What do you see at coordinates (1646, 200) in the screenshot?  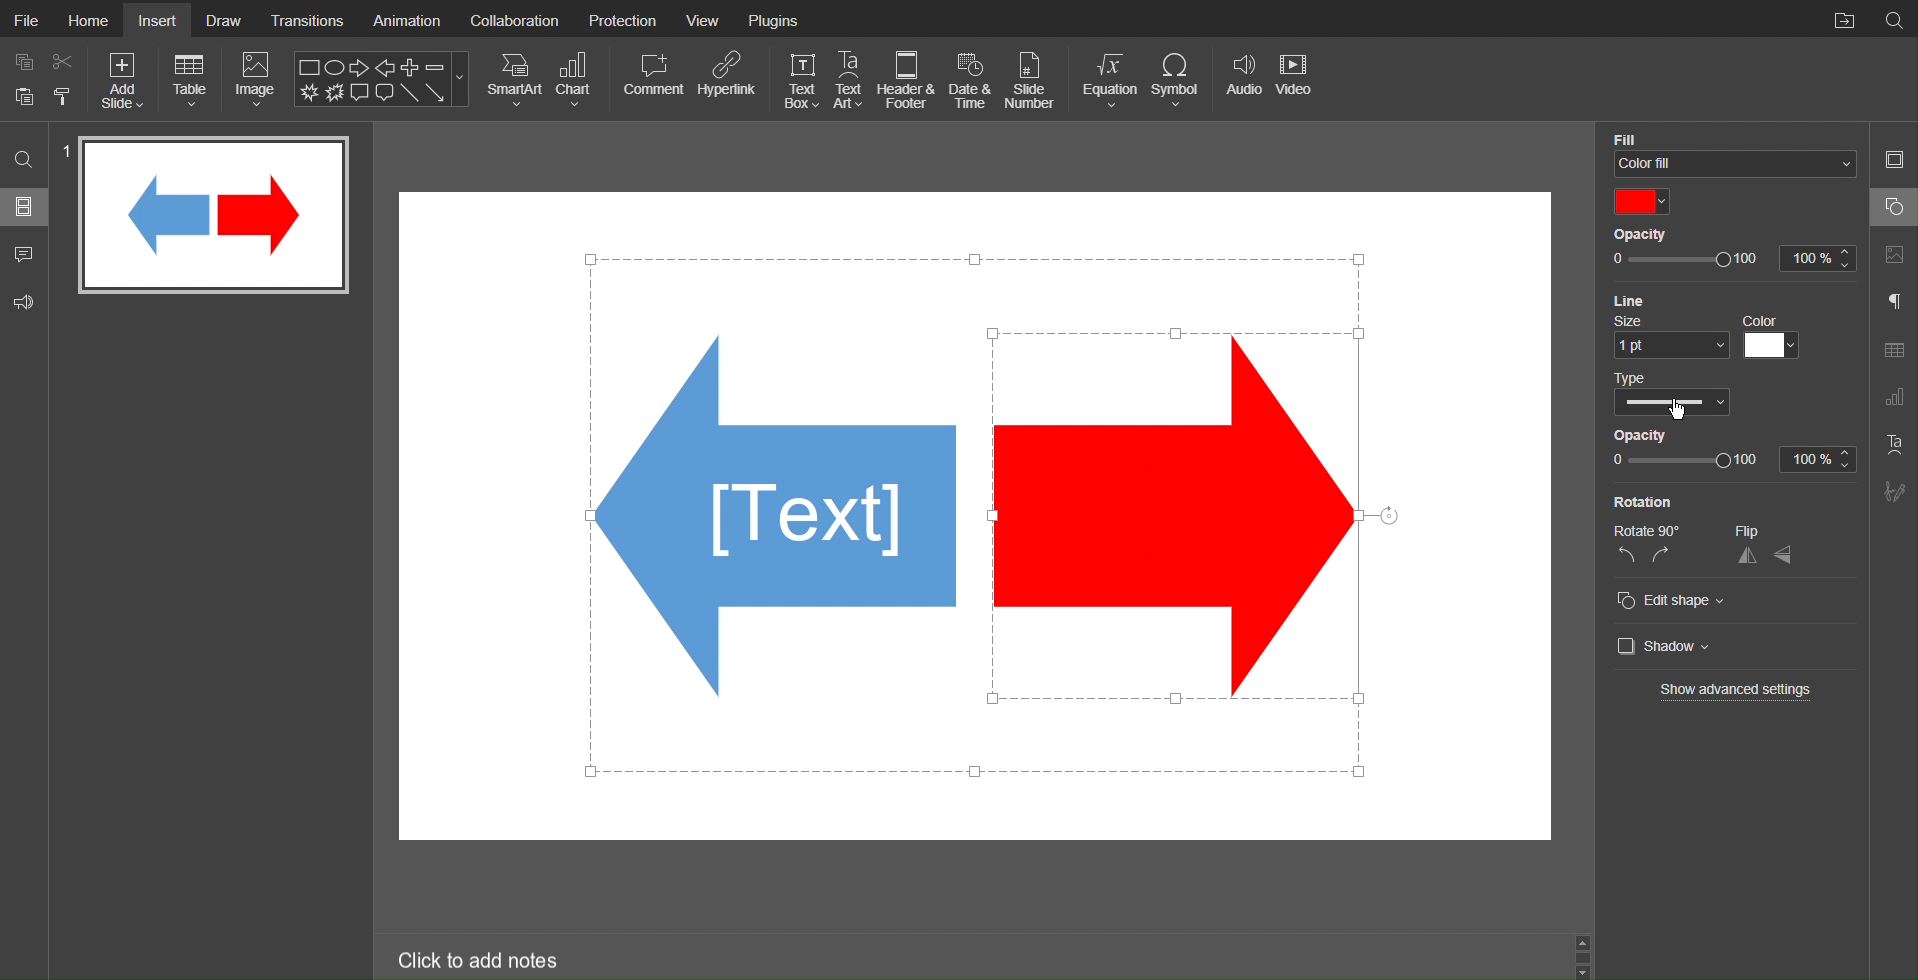 I see `Color` at bounding box center [1646, 200].